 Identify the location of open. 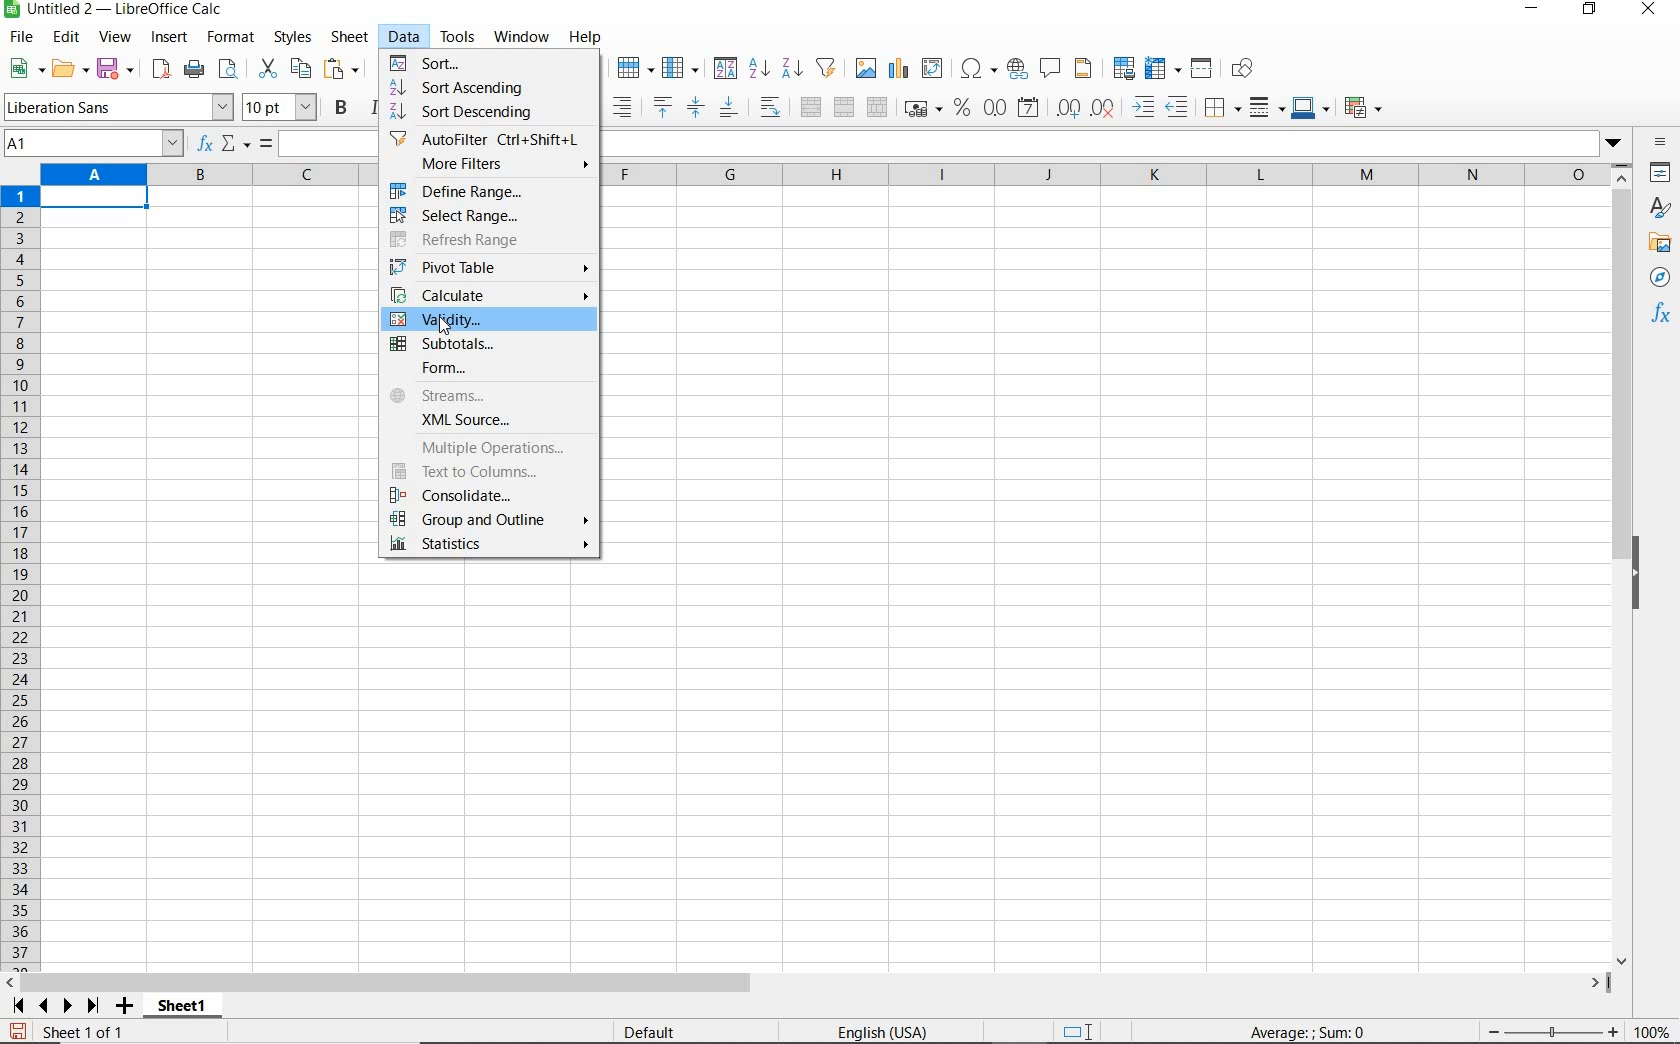
(69, 68).